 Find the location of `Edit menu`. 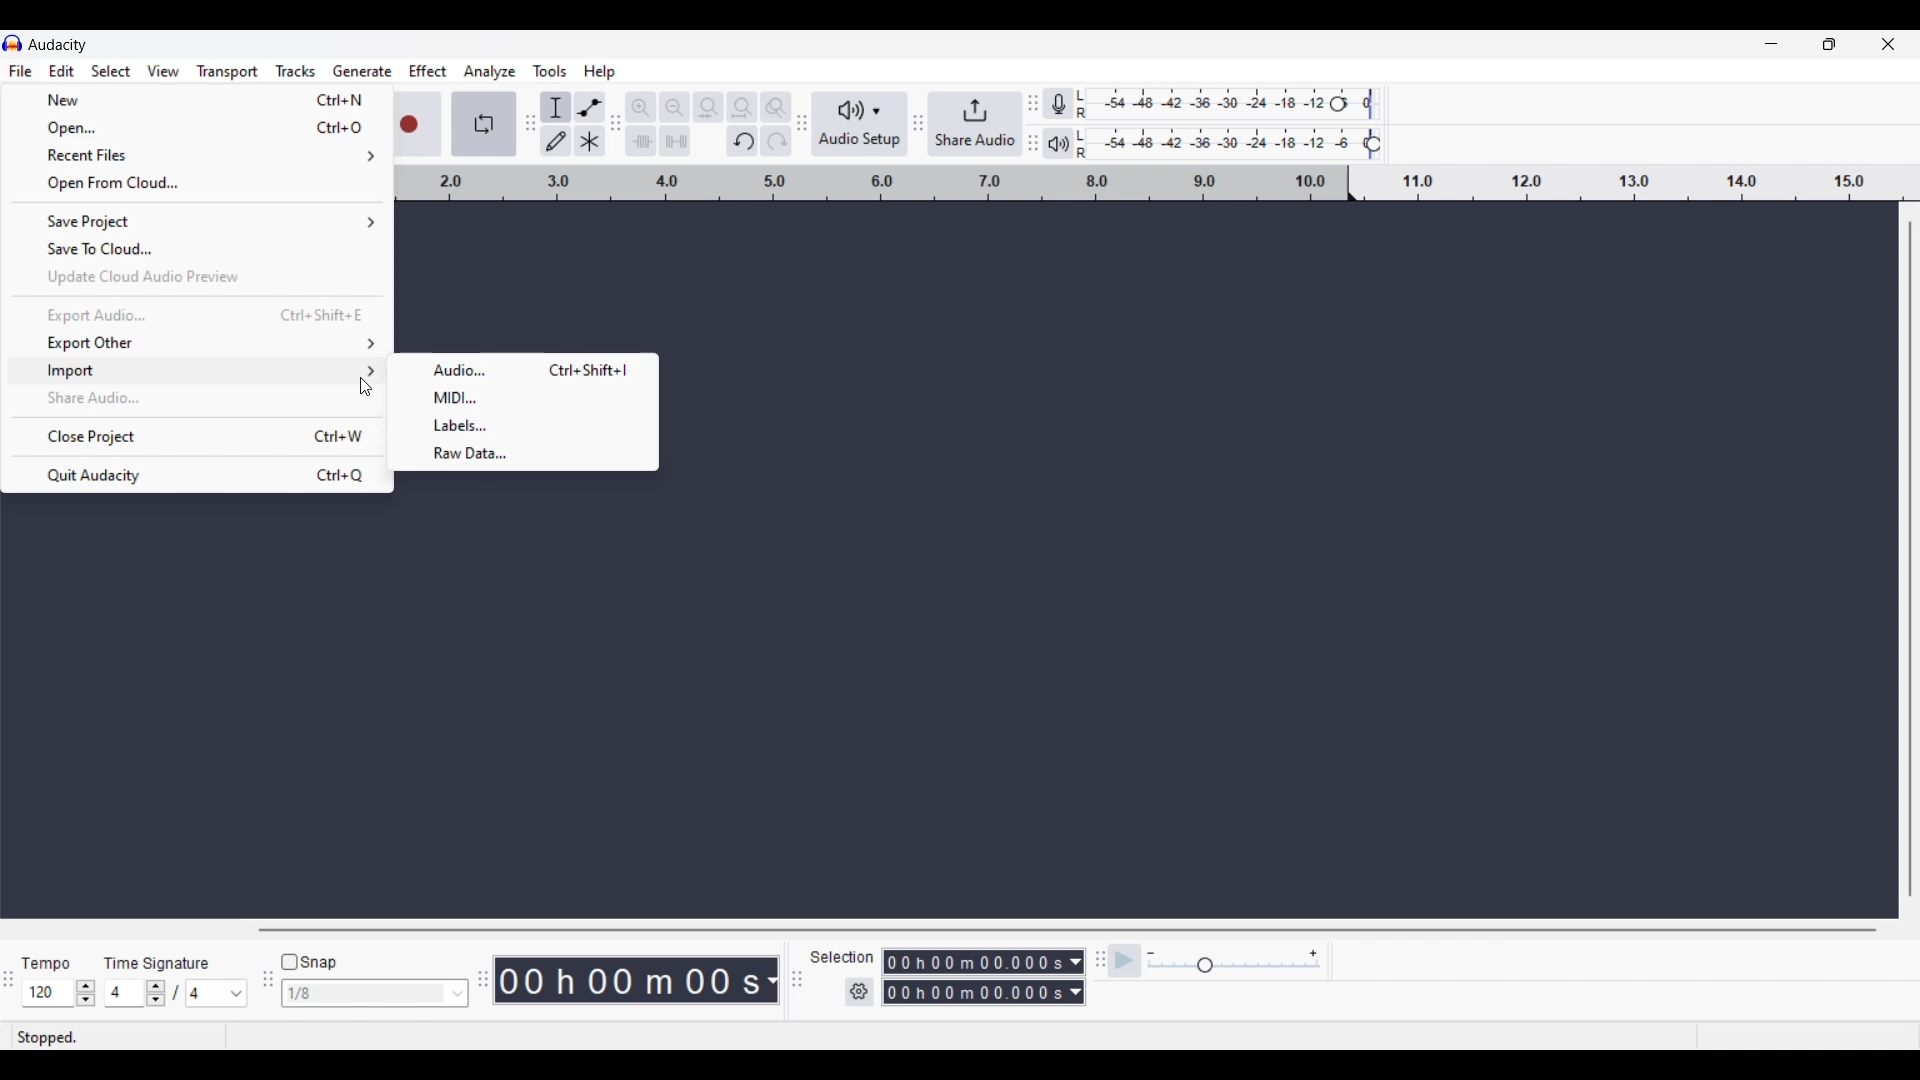

Edit menu is located at coordinates (62, 70).